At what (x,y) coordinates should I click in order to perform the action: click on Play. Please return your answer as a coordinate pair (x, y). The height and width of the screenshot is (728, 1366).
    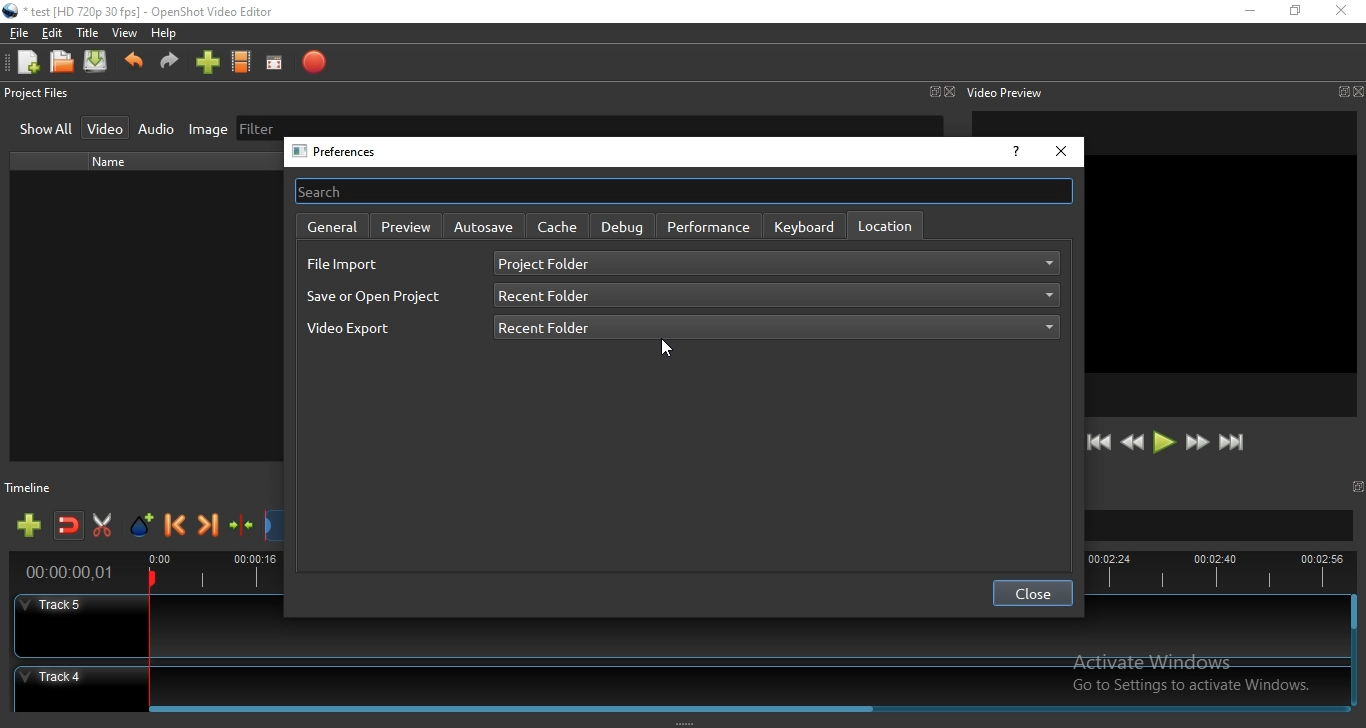
    Looking at the image, I should click on (1164, 443).